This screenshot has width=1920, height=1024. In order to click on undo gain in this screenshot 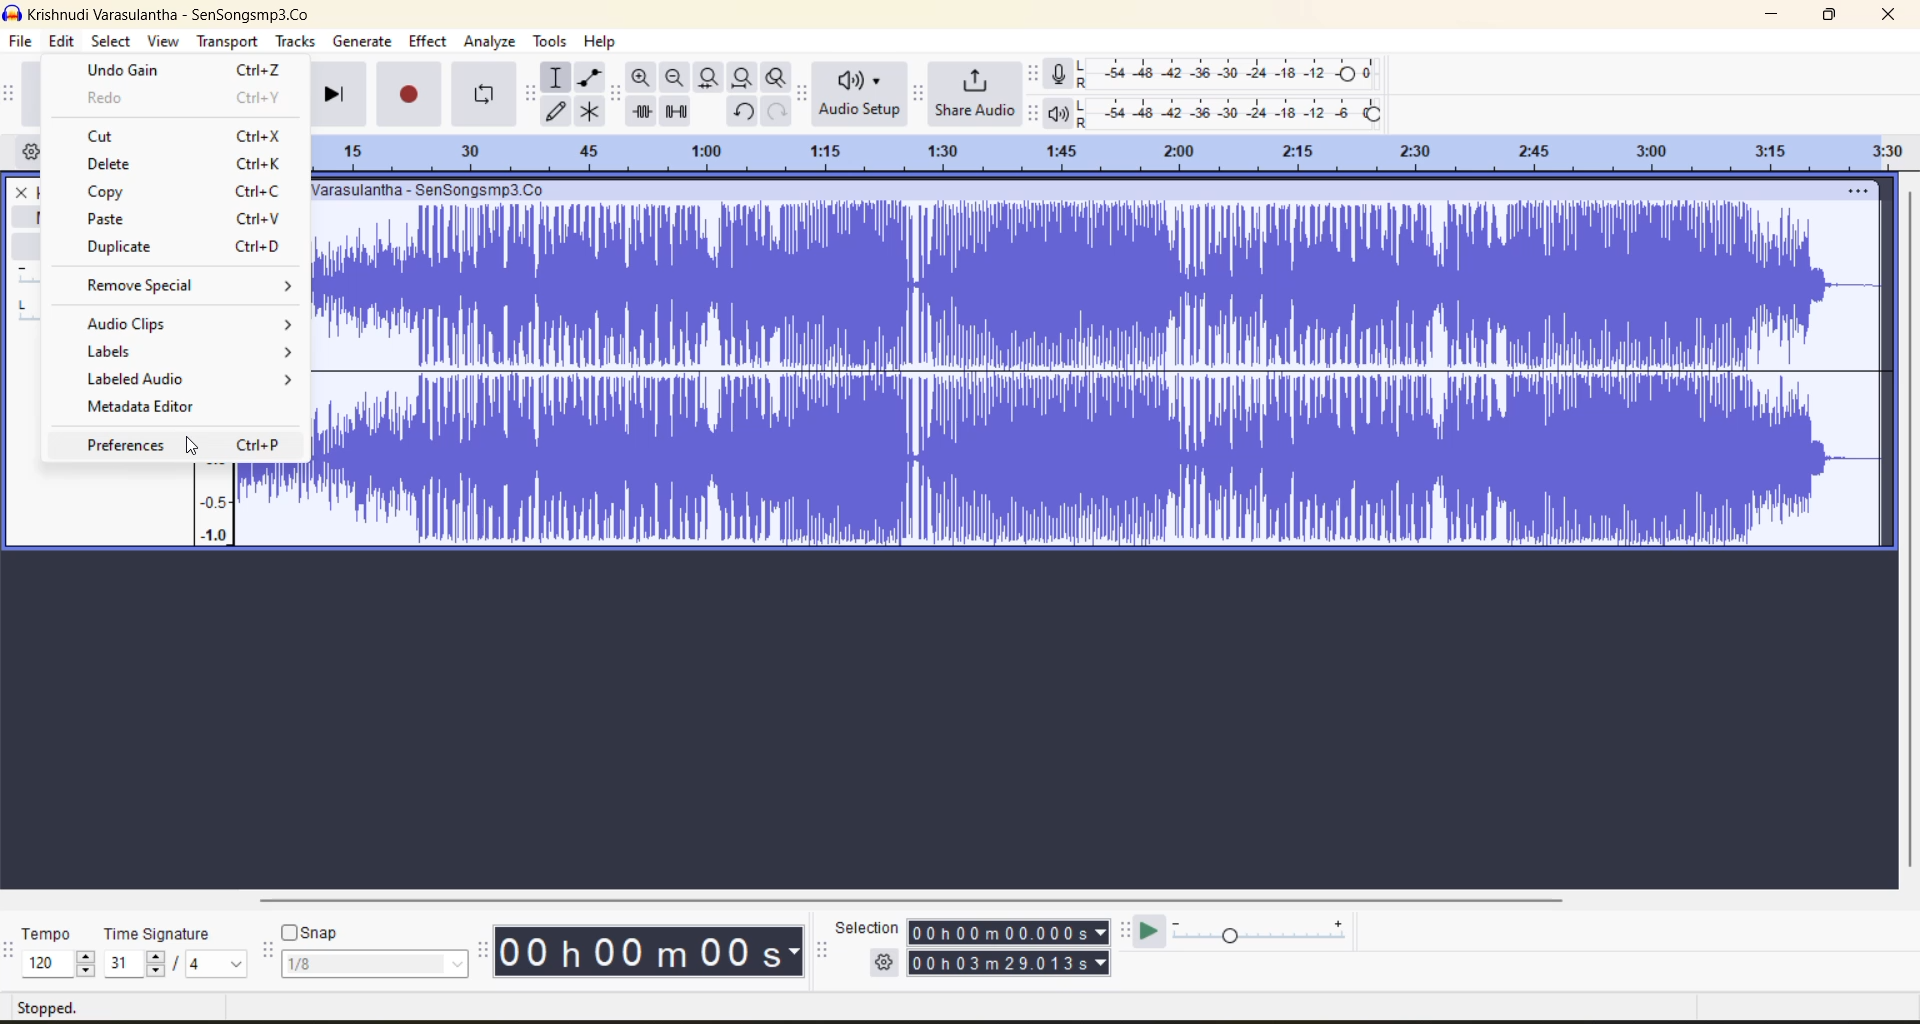, I will do `click(177, 73)`.